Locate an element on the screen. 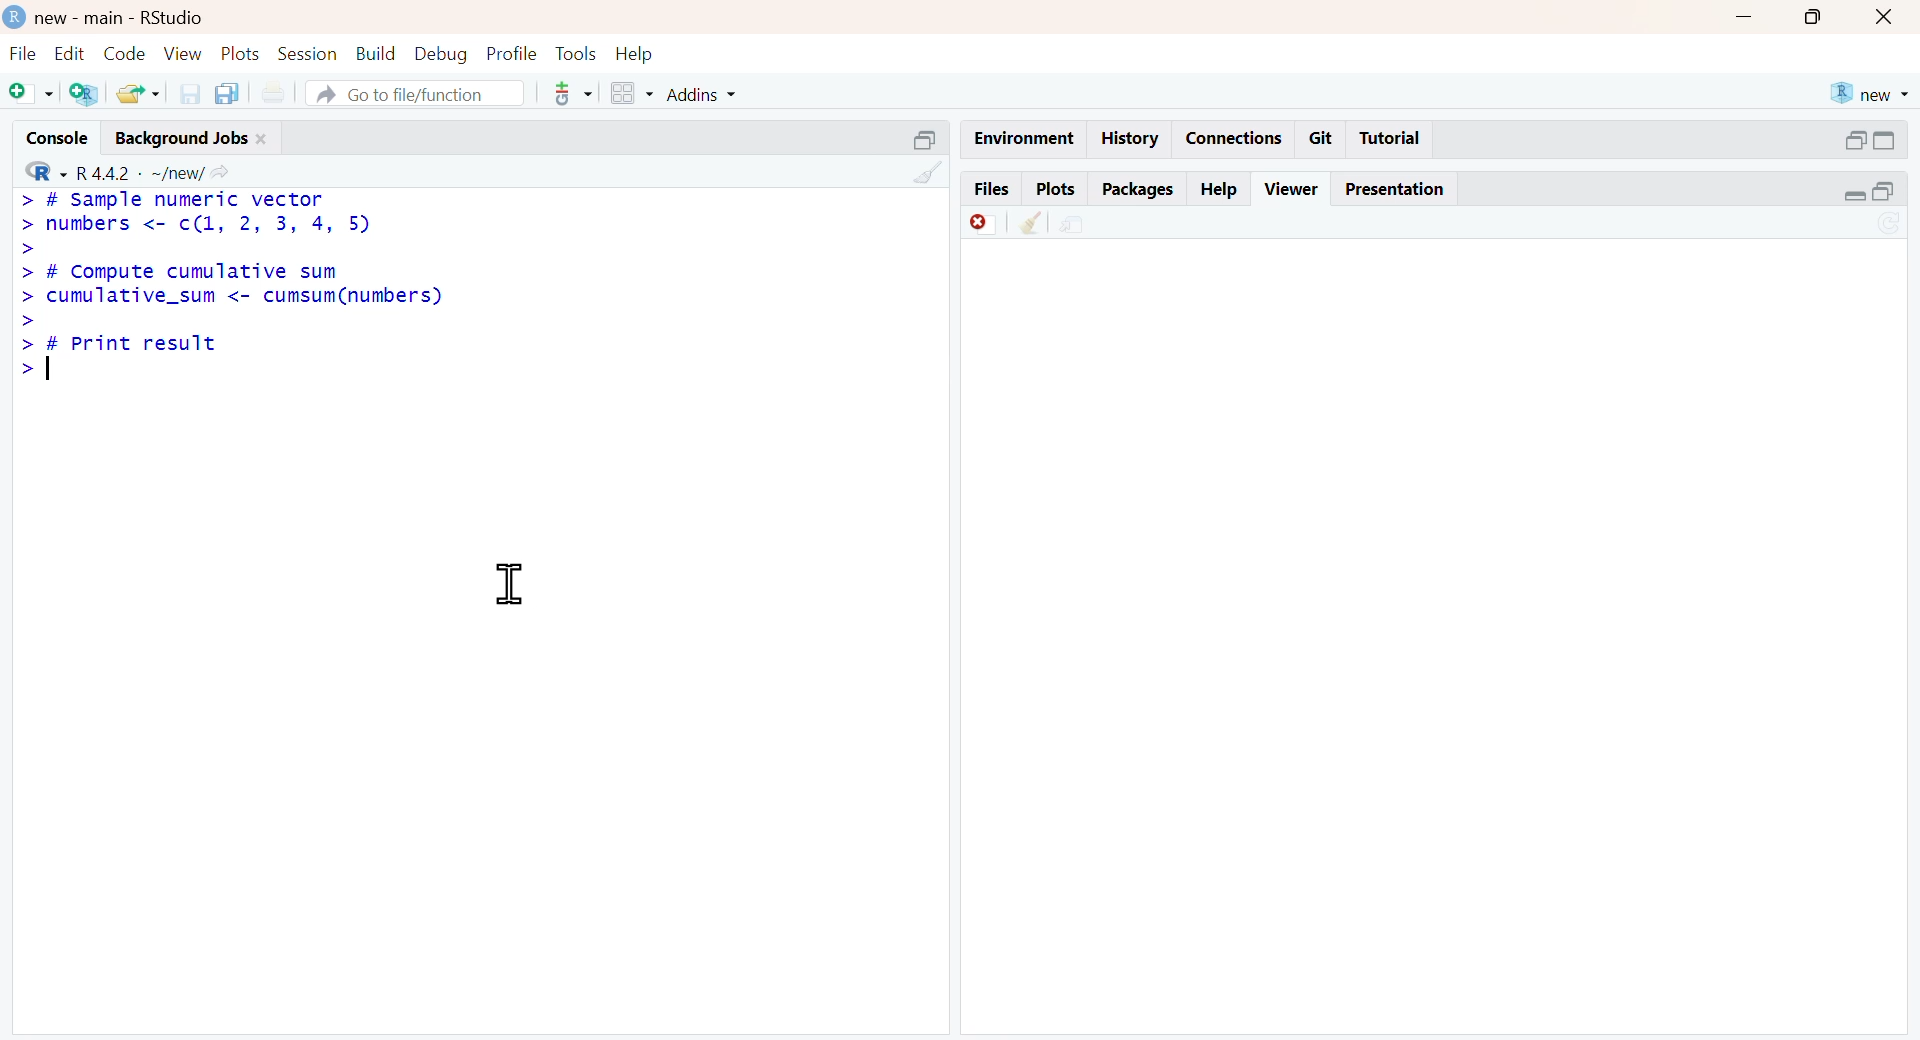  Environment is located at coordinates (1024, 139).